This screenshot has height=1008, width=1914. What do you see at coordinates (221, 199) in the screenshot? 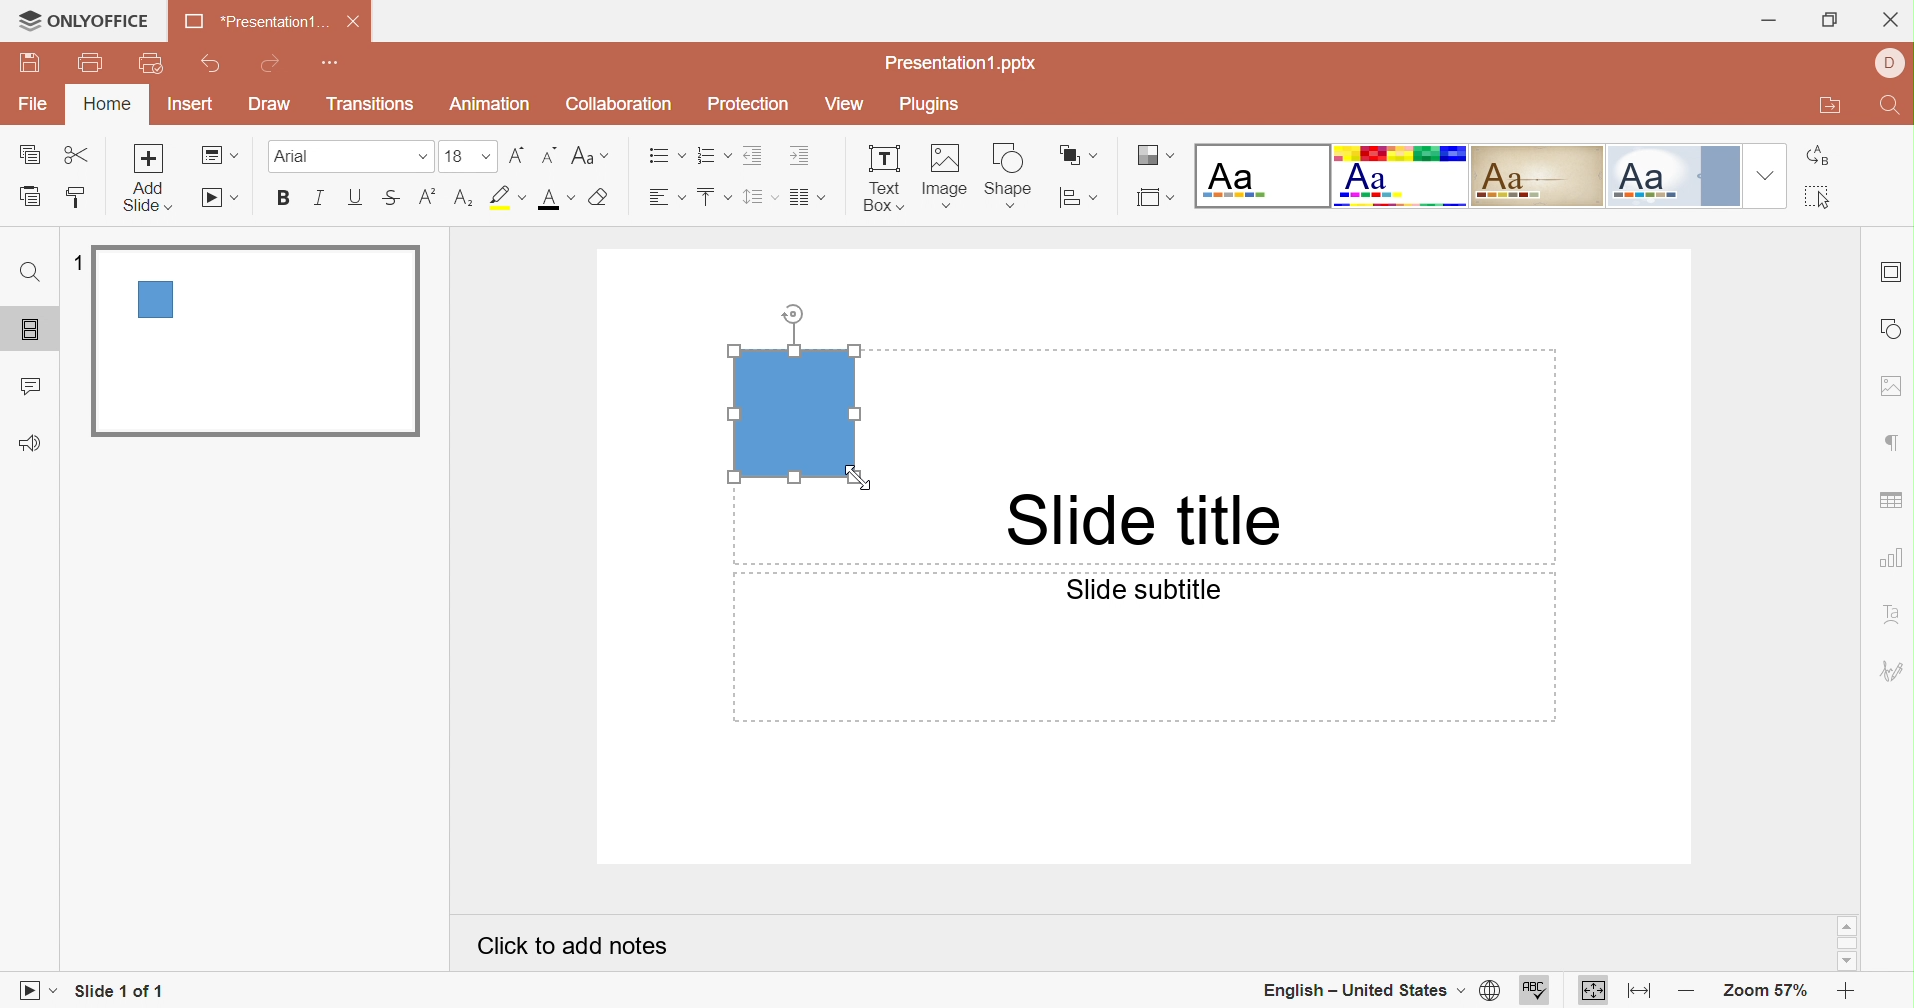
I see `Start slideshow` at bounding box center [221, 199].